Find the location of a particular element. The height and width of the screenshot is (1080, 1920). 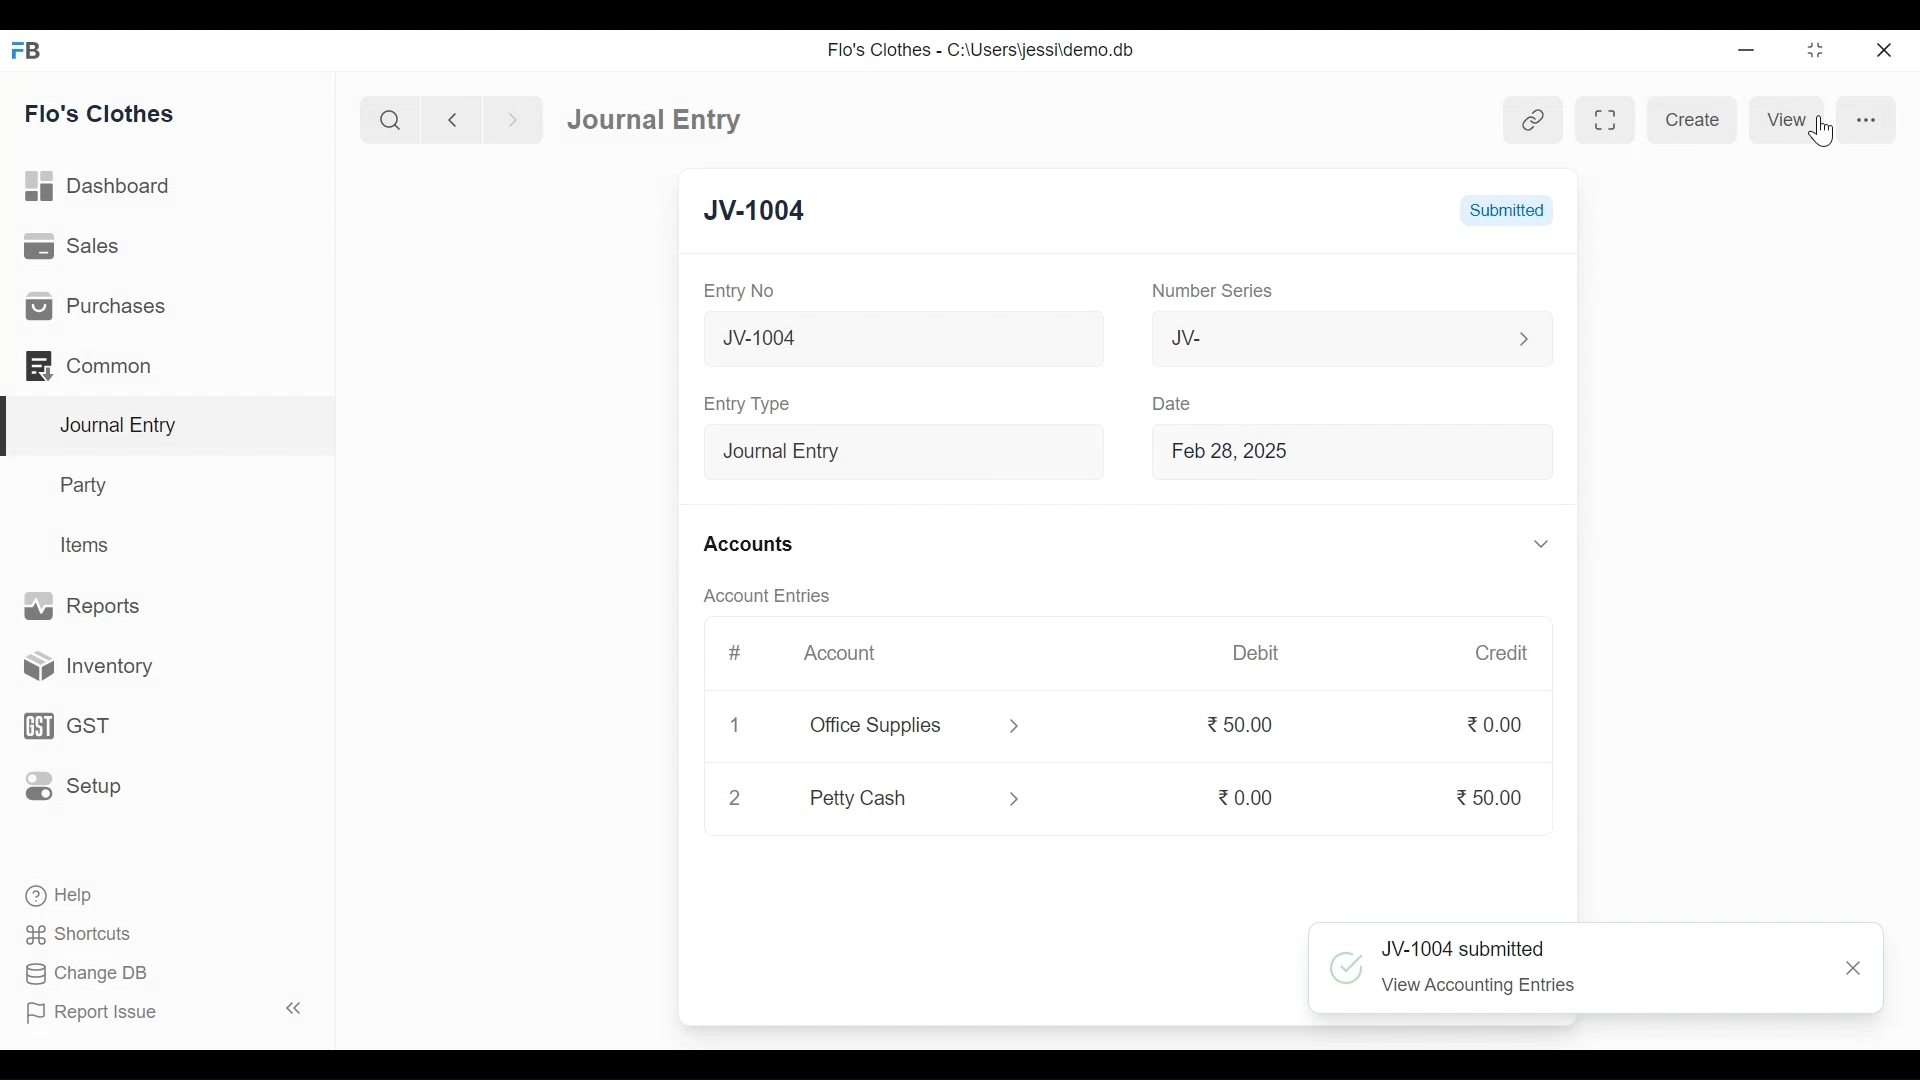

Debit is located at coordinates (1244, 653).